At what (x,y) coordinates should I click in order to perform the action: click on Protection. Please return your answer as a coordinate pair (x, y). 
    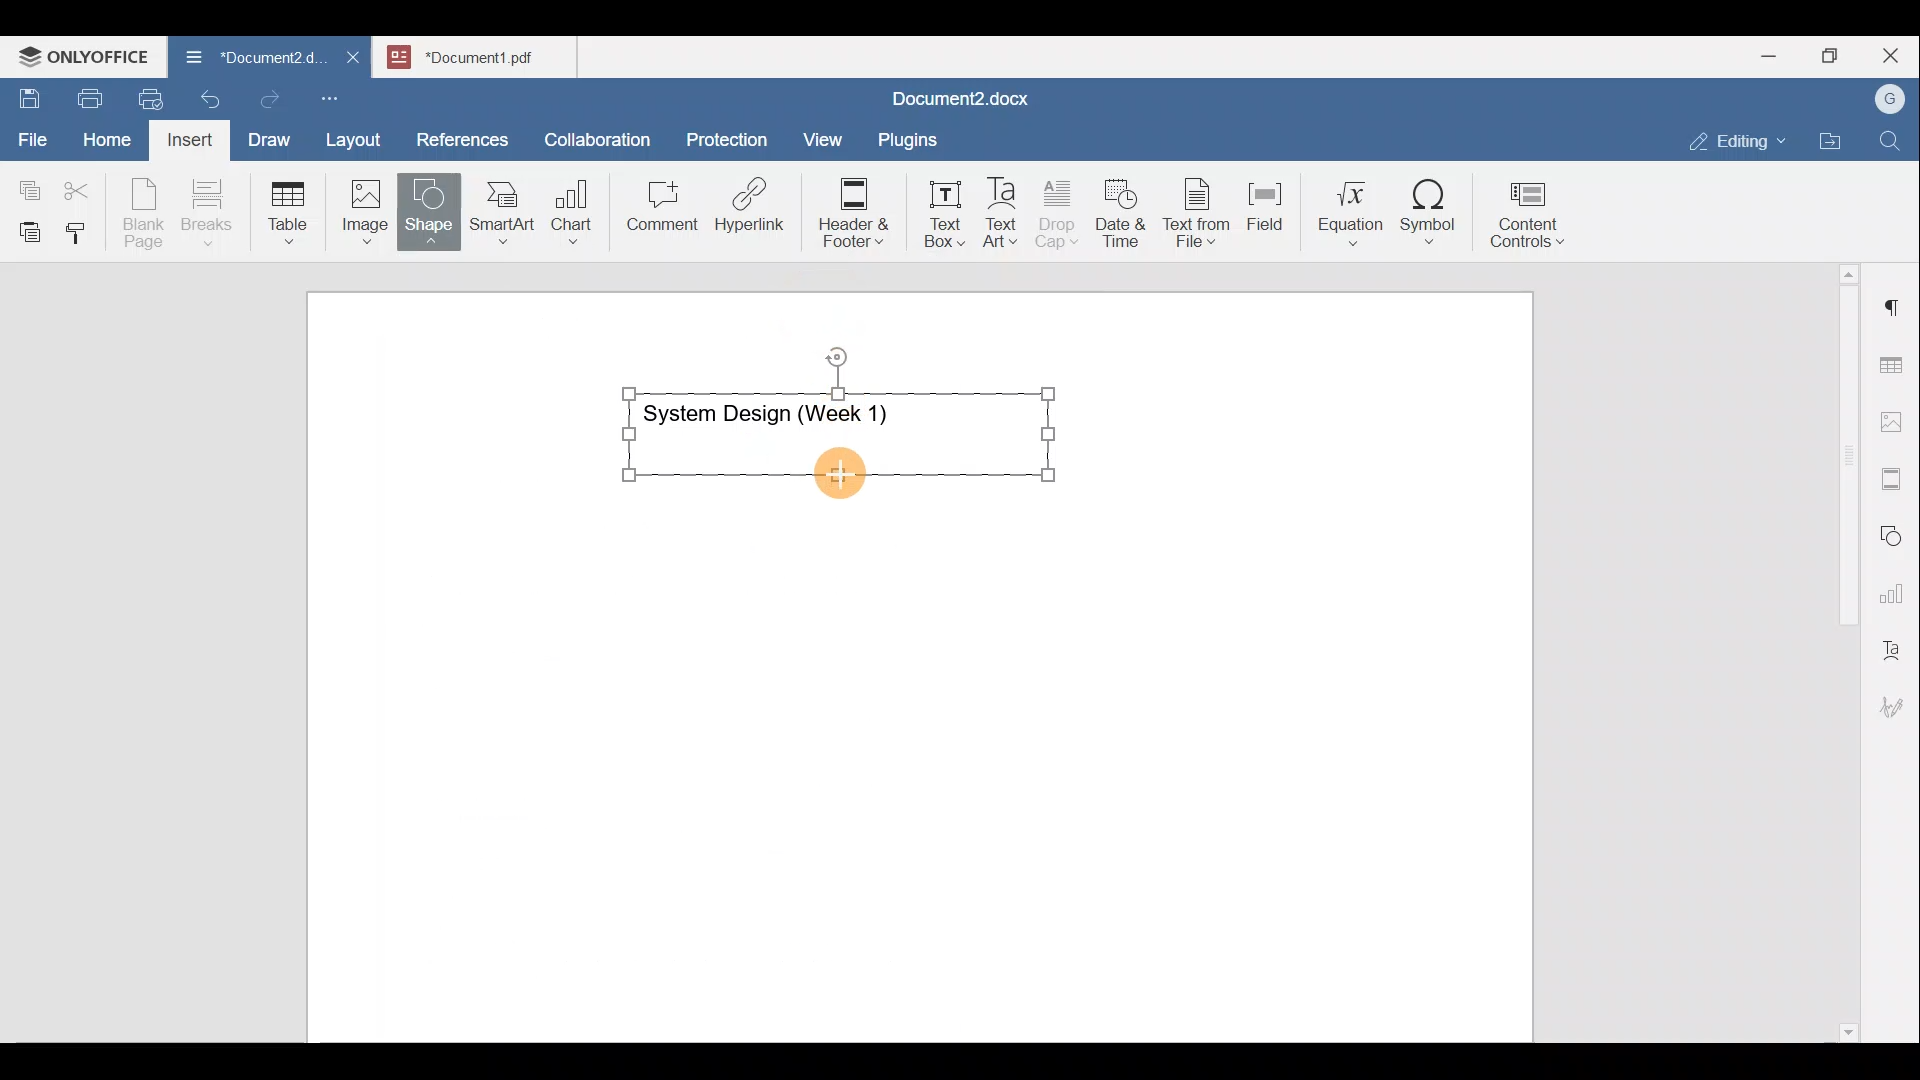
    Looking at the image, I should click on (733, 137).